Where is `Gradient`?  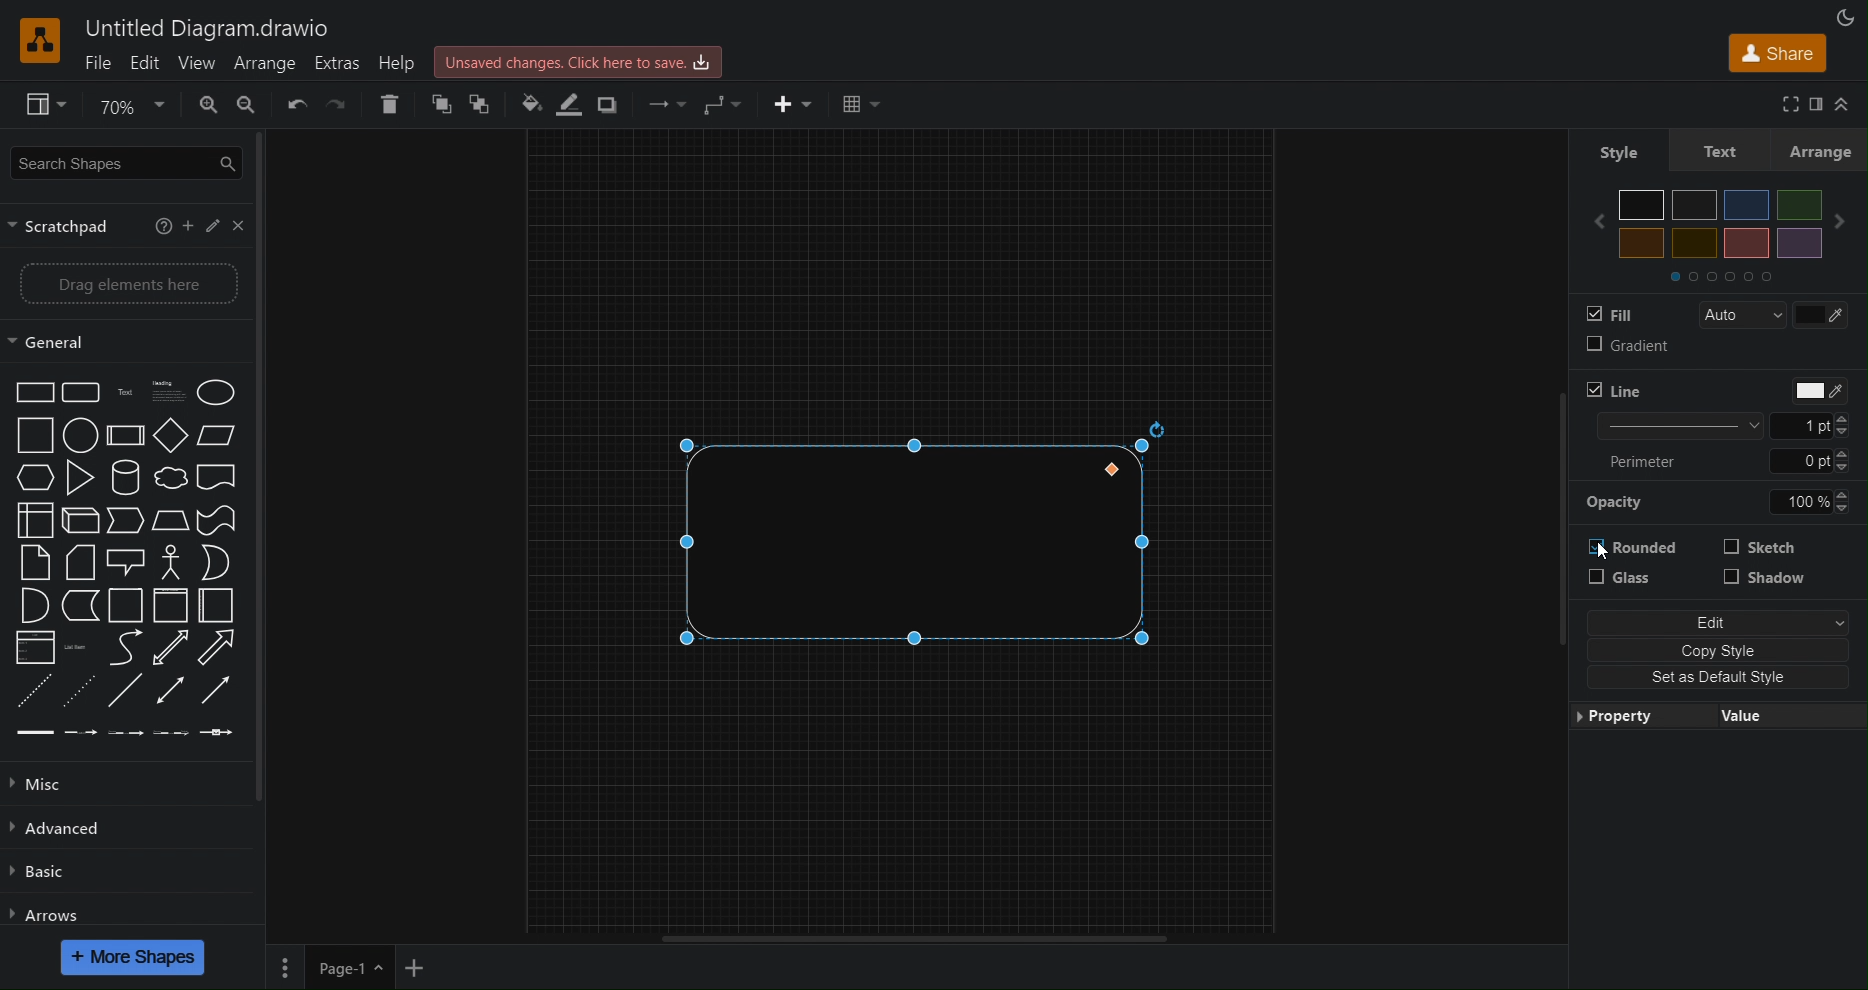
Gradient is located at coordinates (1623, 350).